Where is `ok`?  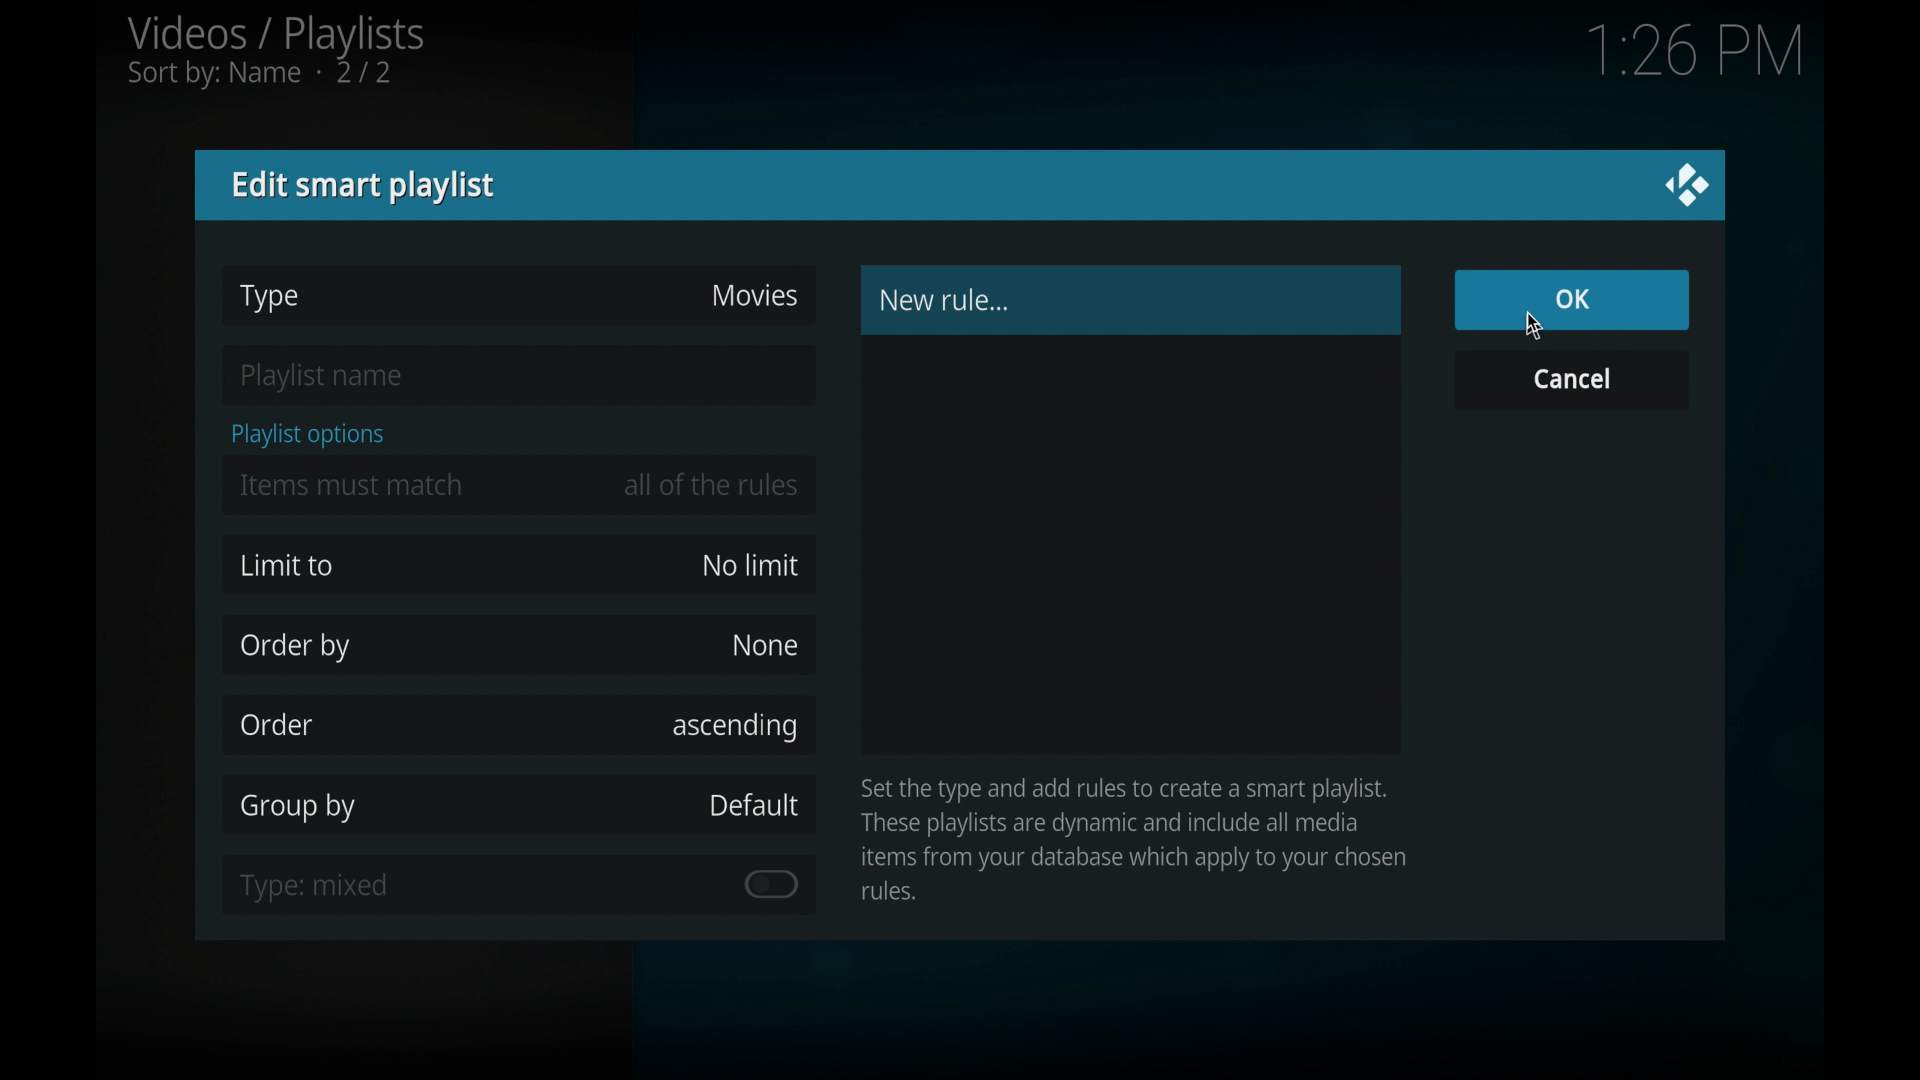 ok is located at coordinates (1573, 300).